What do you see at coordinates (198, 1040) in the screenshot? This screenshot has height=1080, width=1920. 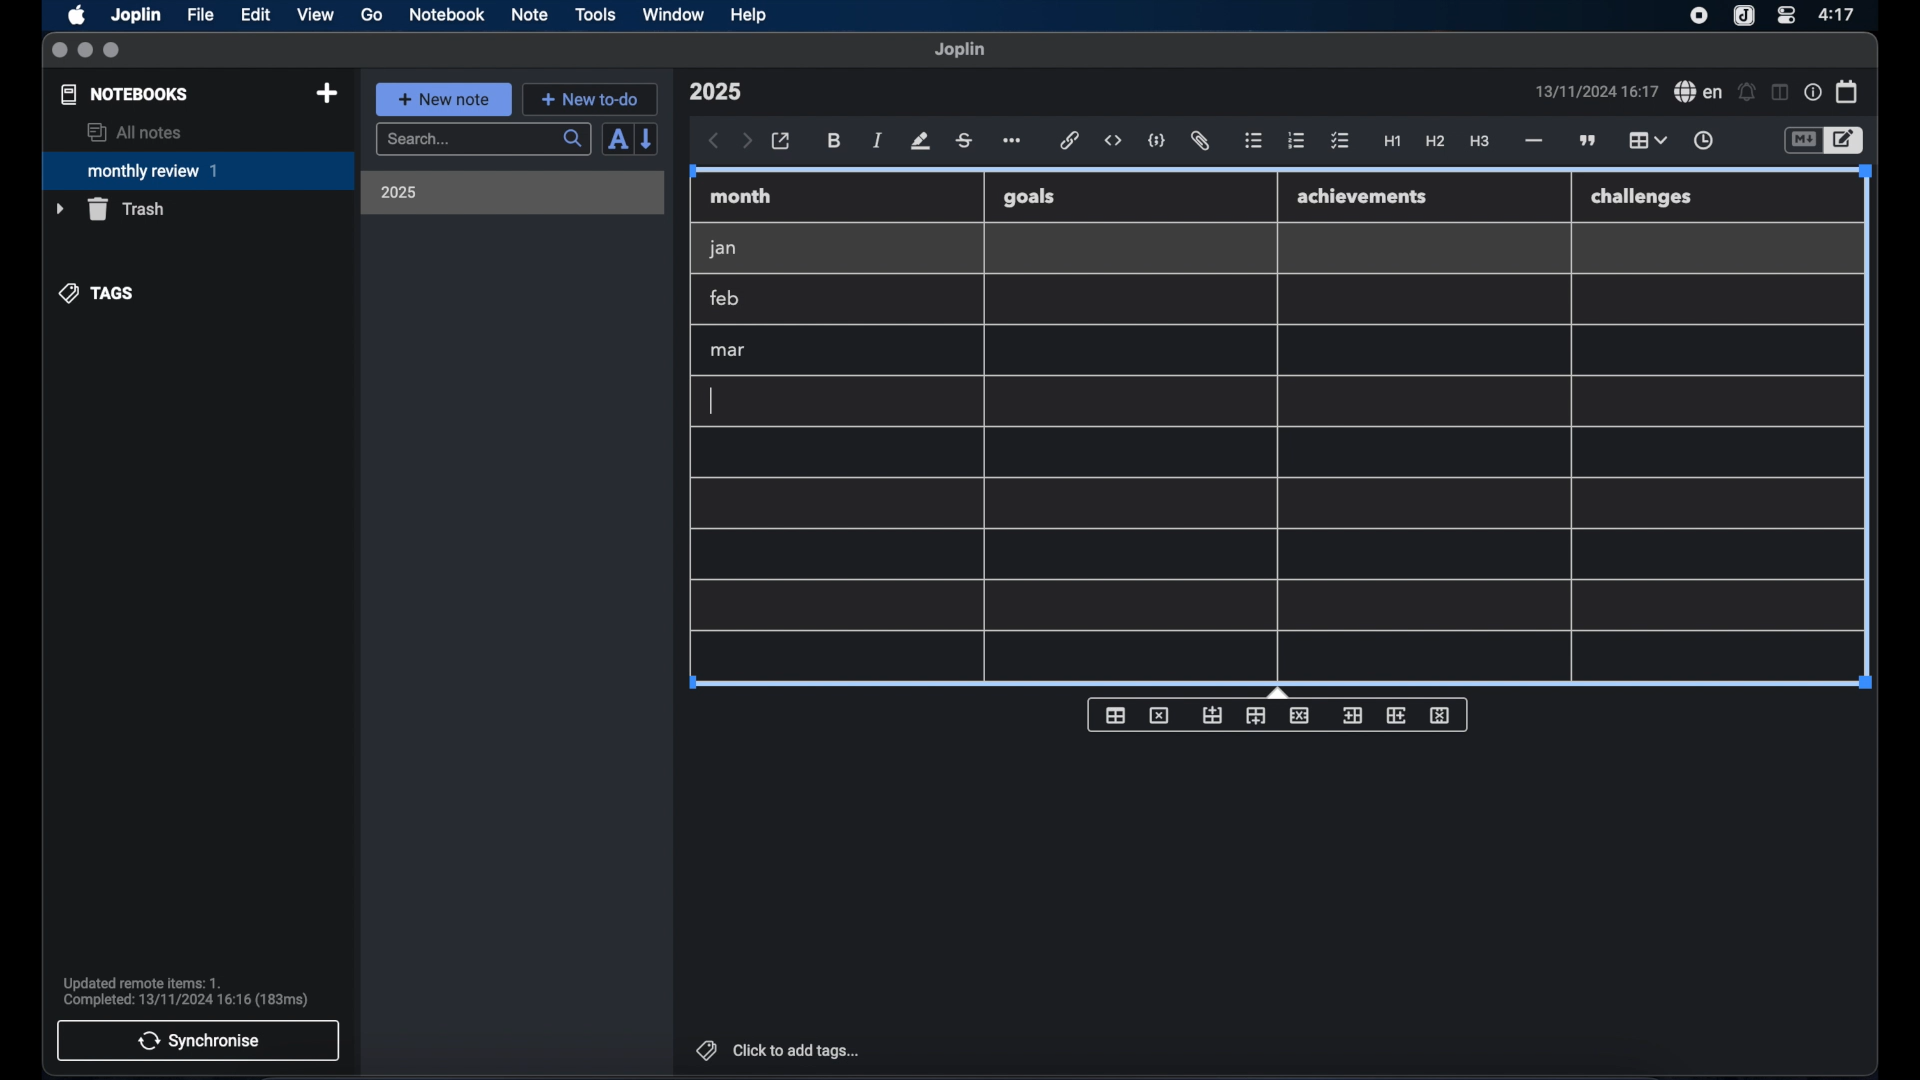 I see `synchronise` at bounding box center [198, 1040].